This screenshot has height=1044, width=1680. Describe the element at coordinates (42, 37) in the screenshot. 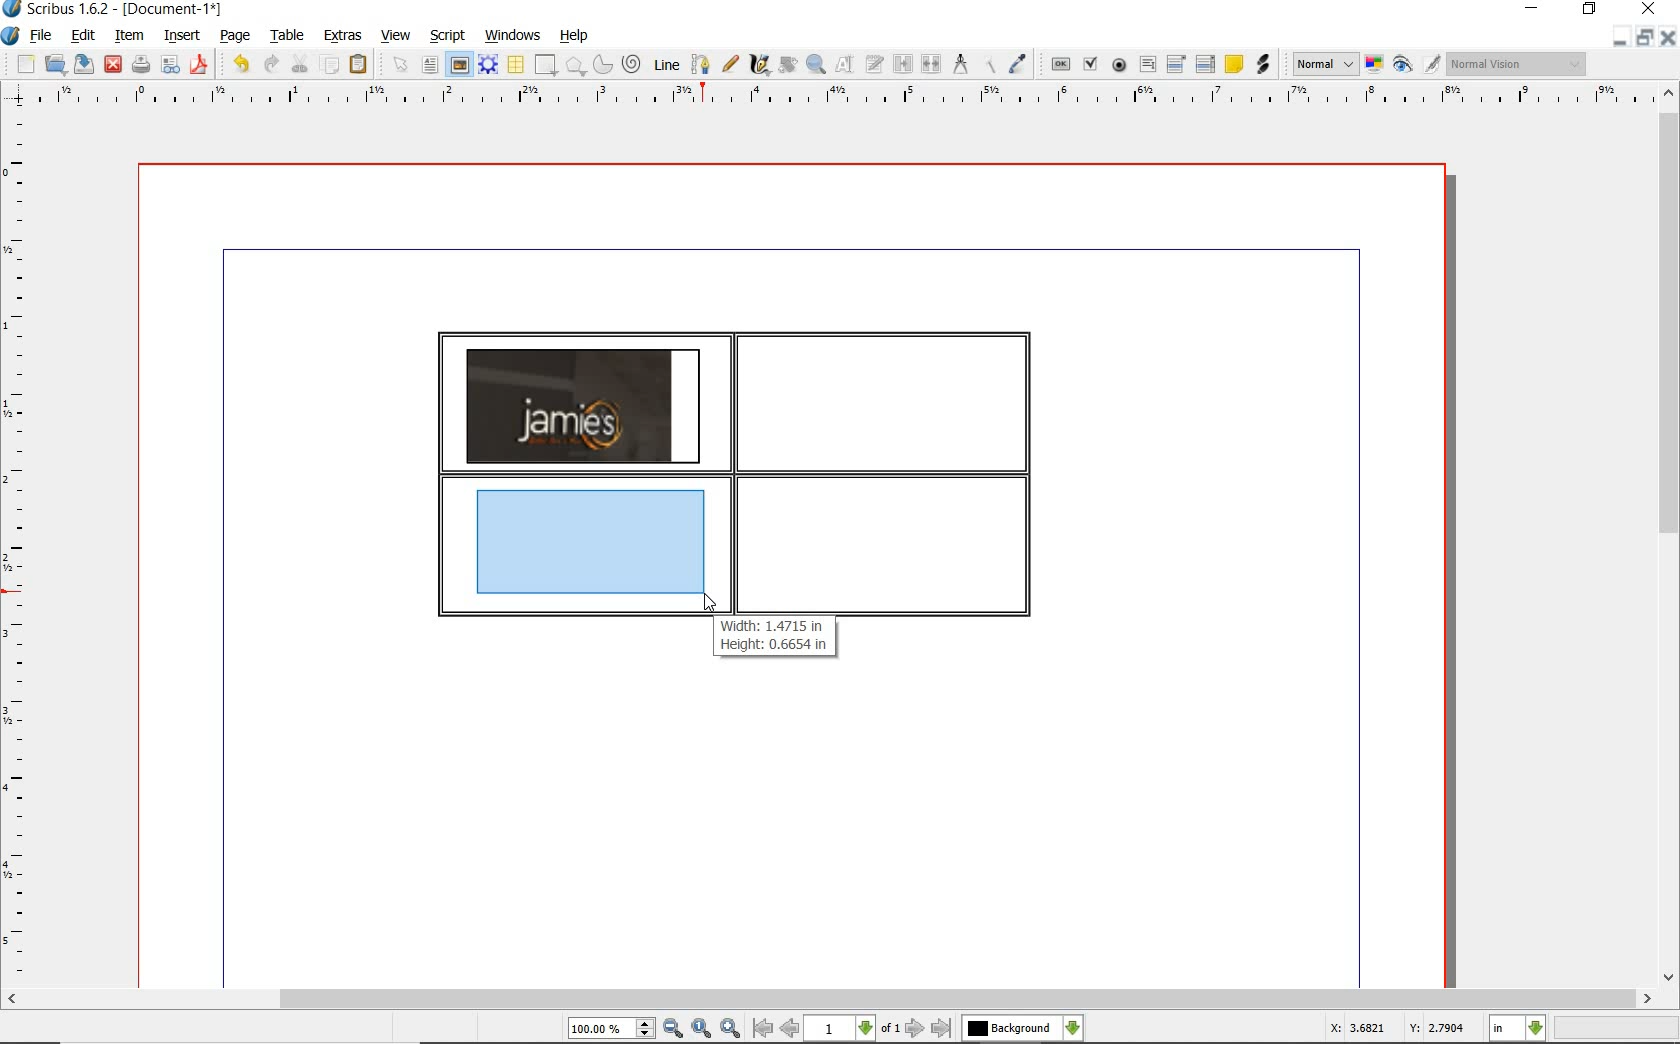

I see `file` at that location.